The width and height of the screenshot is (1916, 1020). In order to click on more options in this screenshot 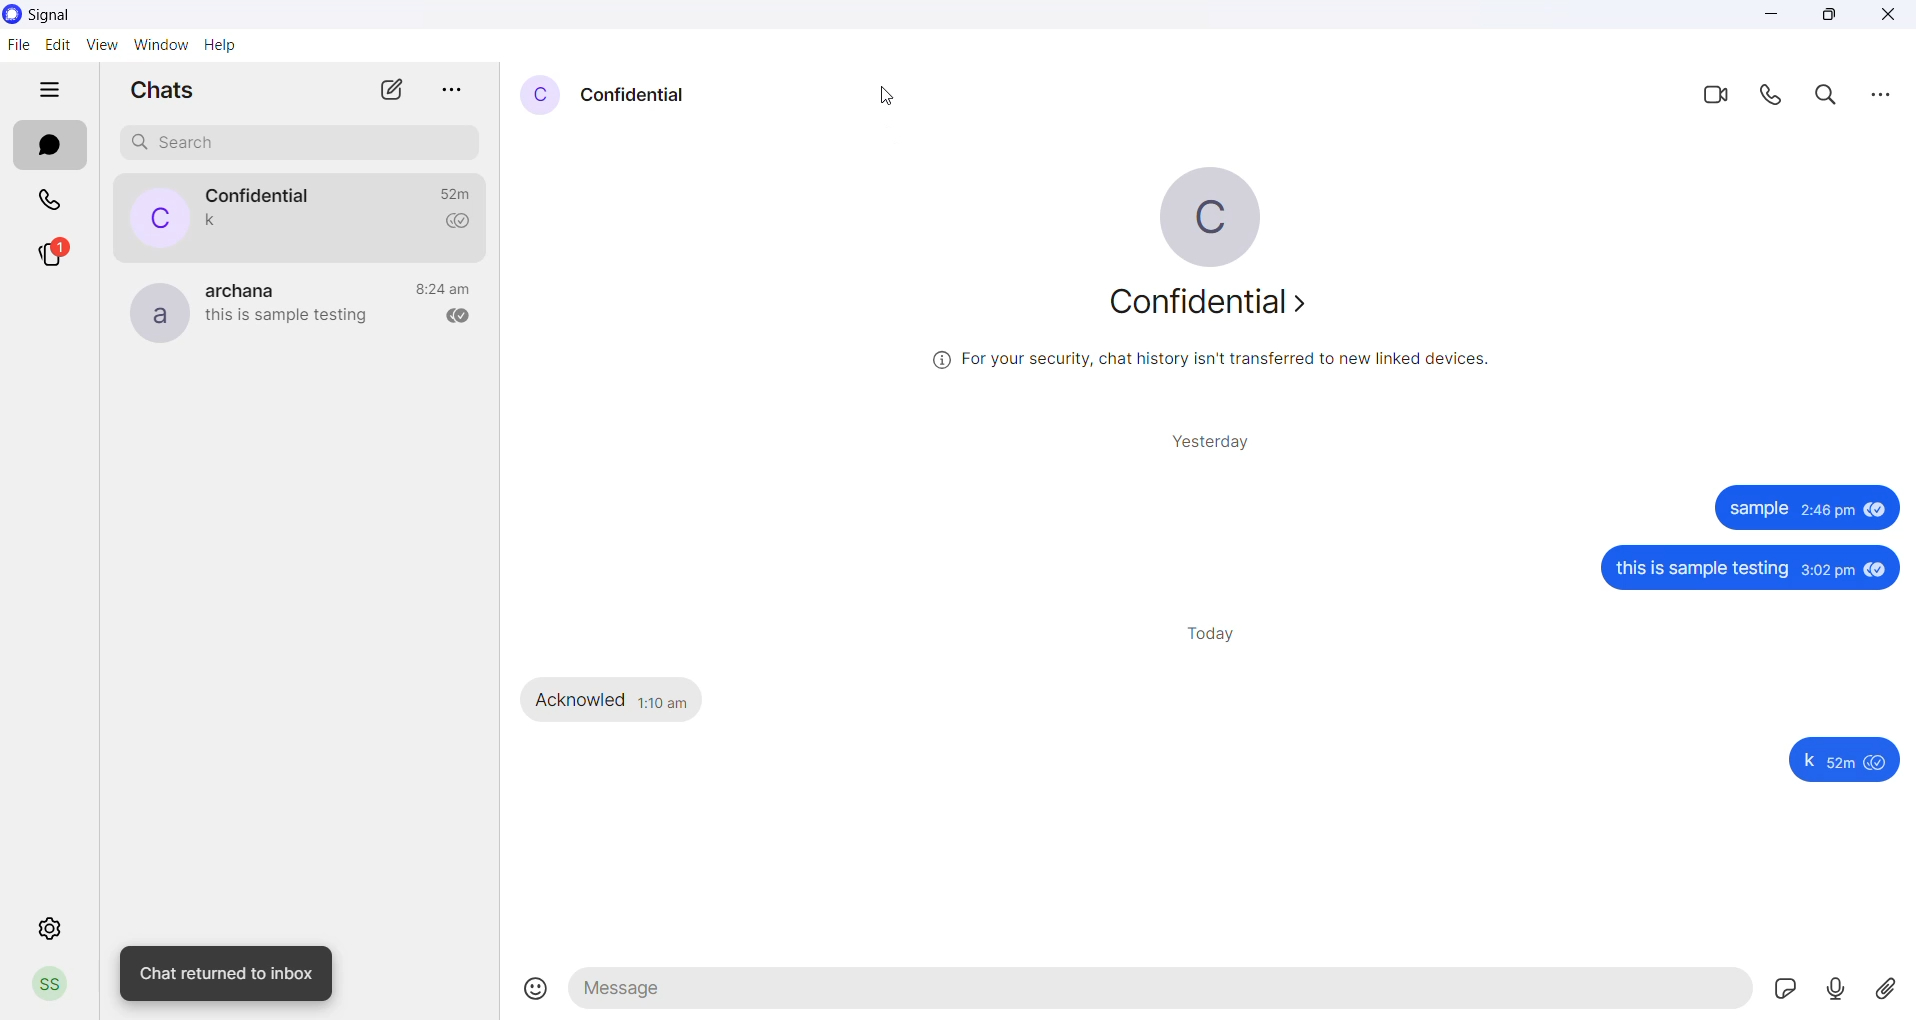, I will do `click(458, 93)`.